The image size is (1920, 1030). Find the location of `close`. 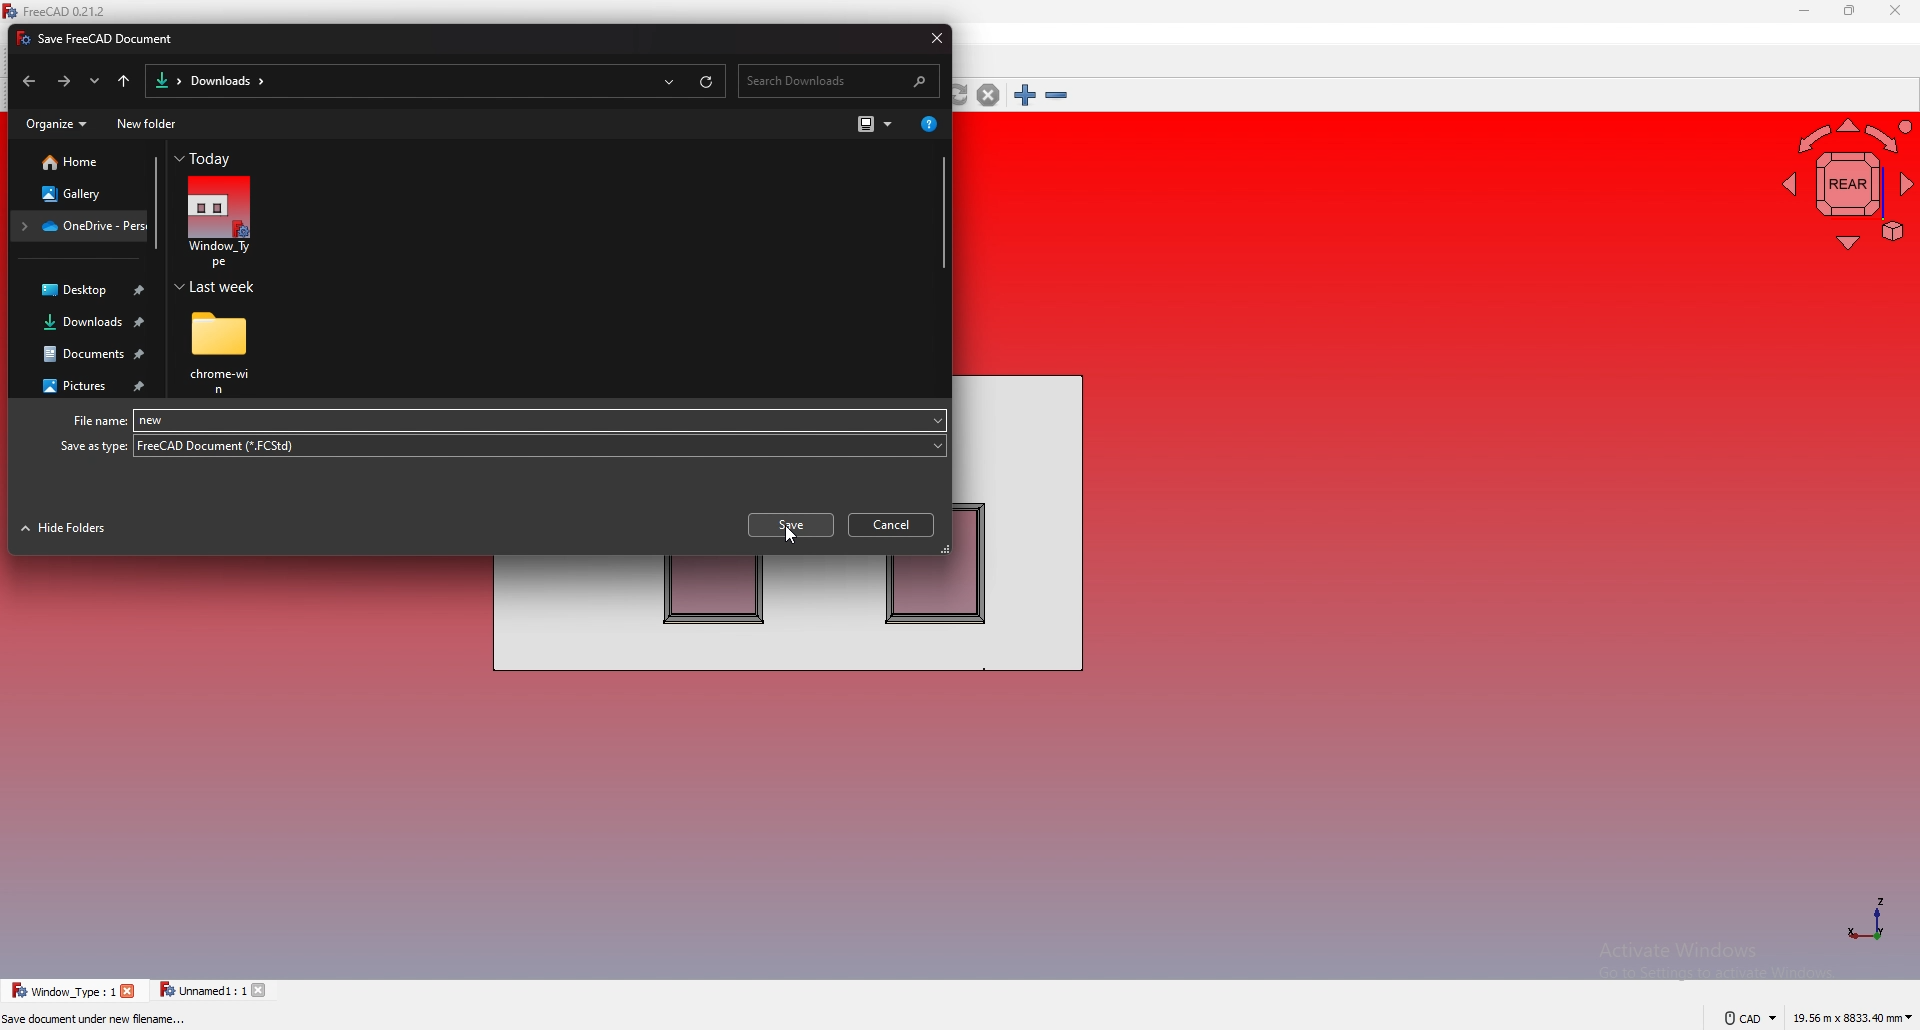

close is located at coordinates (931, 37).